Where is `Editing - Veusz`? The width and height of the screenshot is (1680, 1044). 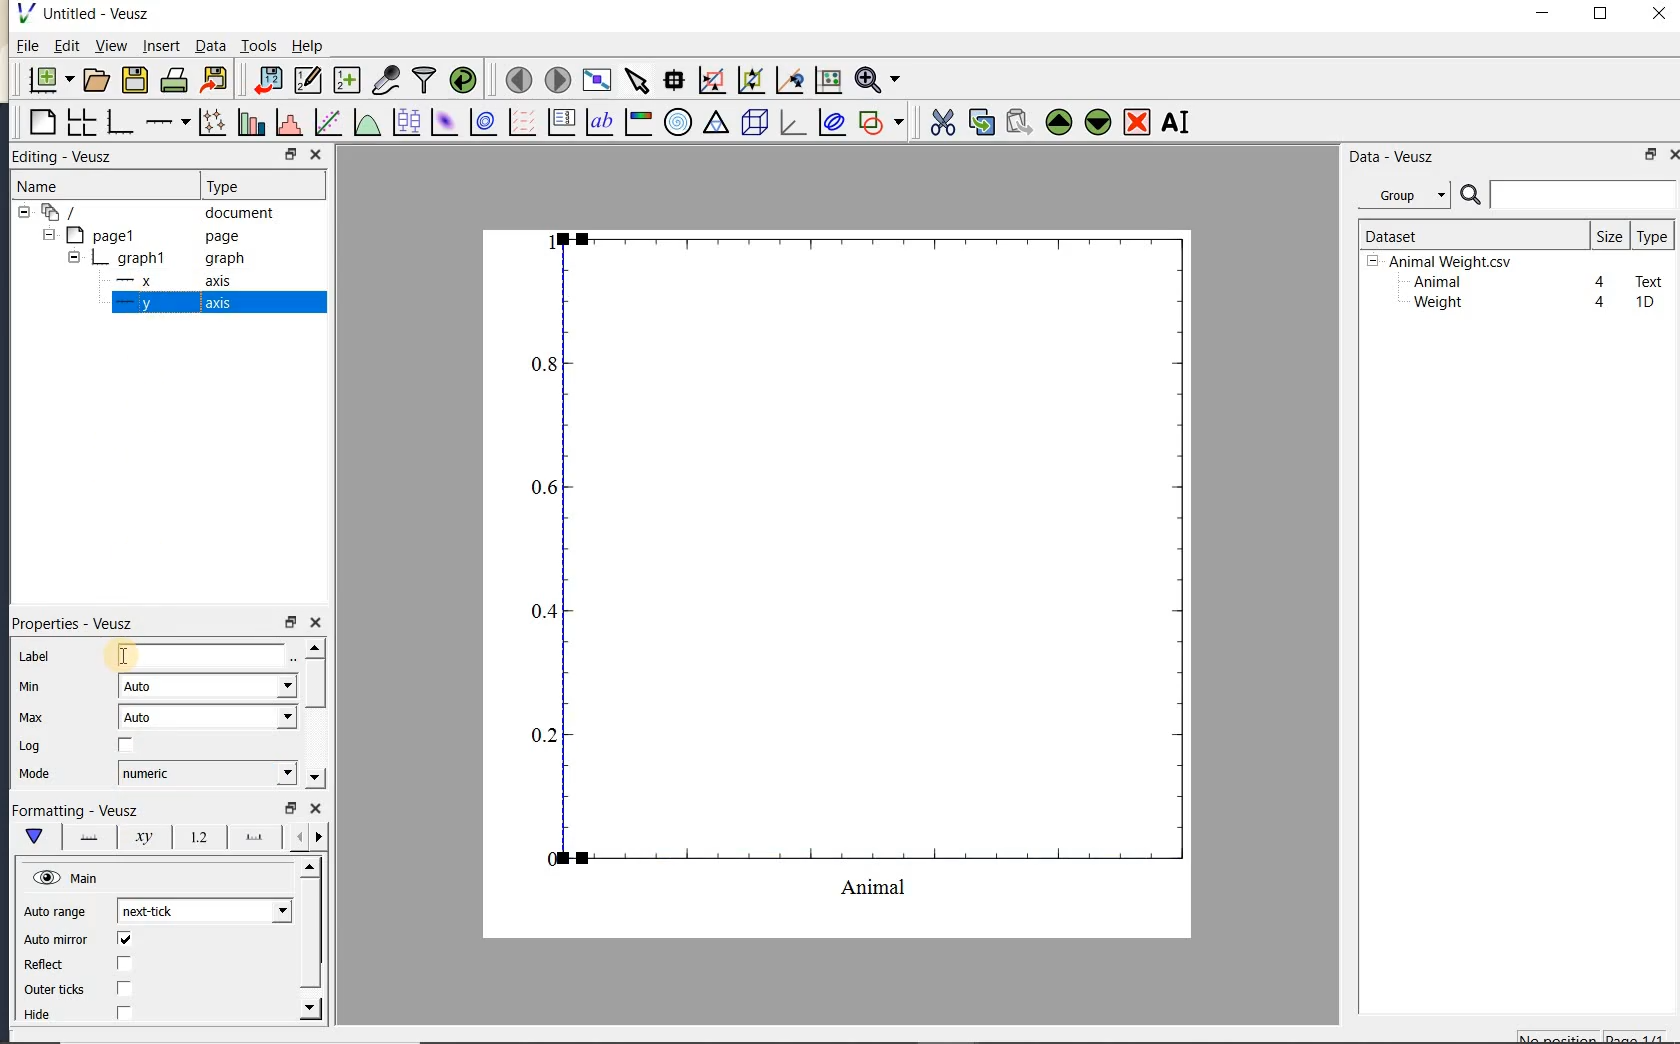 Editing - Veusz is located at coordinates (73, 157).